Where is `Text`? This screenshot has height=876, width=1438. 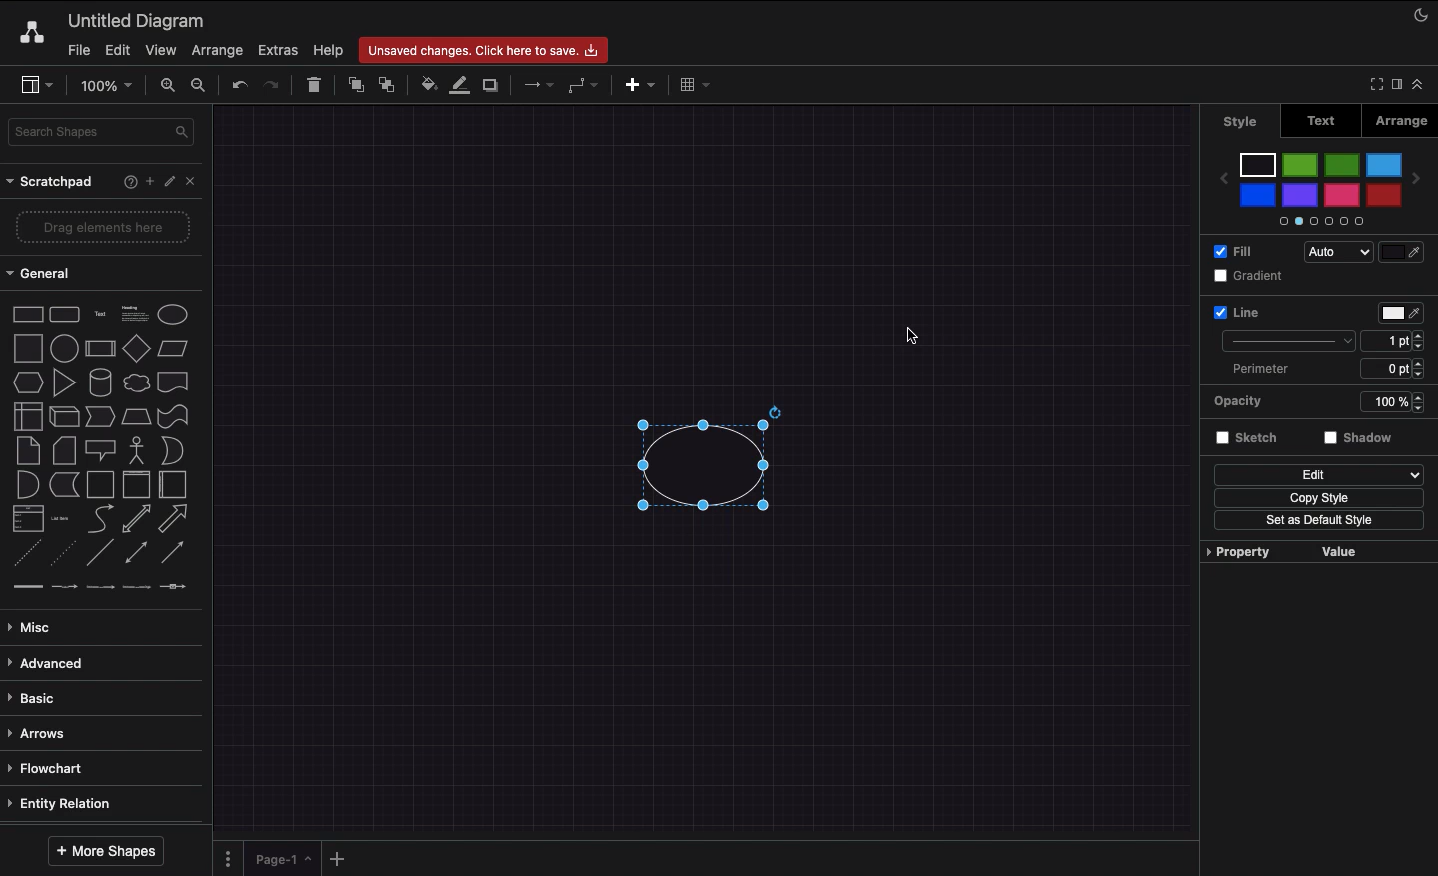
Text is located at coordinates (100, 315).